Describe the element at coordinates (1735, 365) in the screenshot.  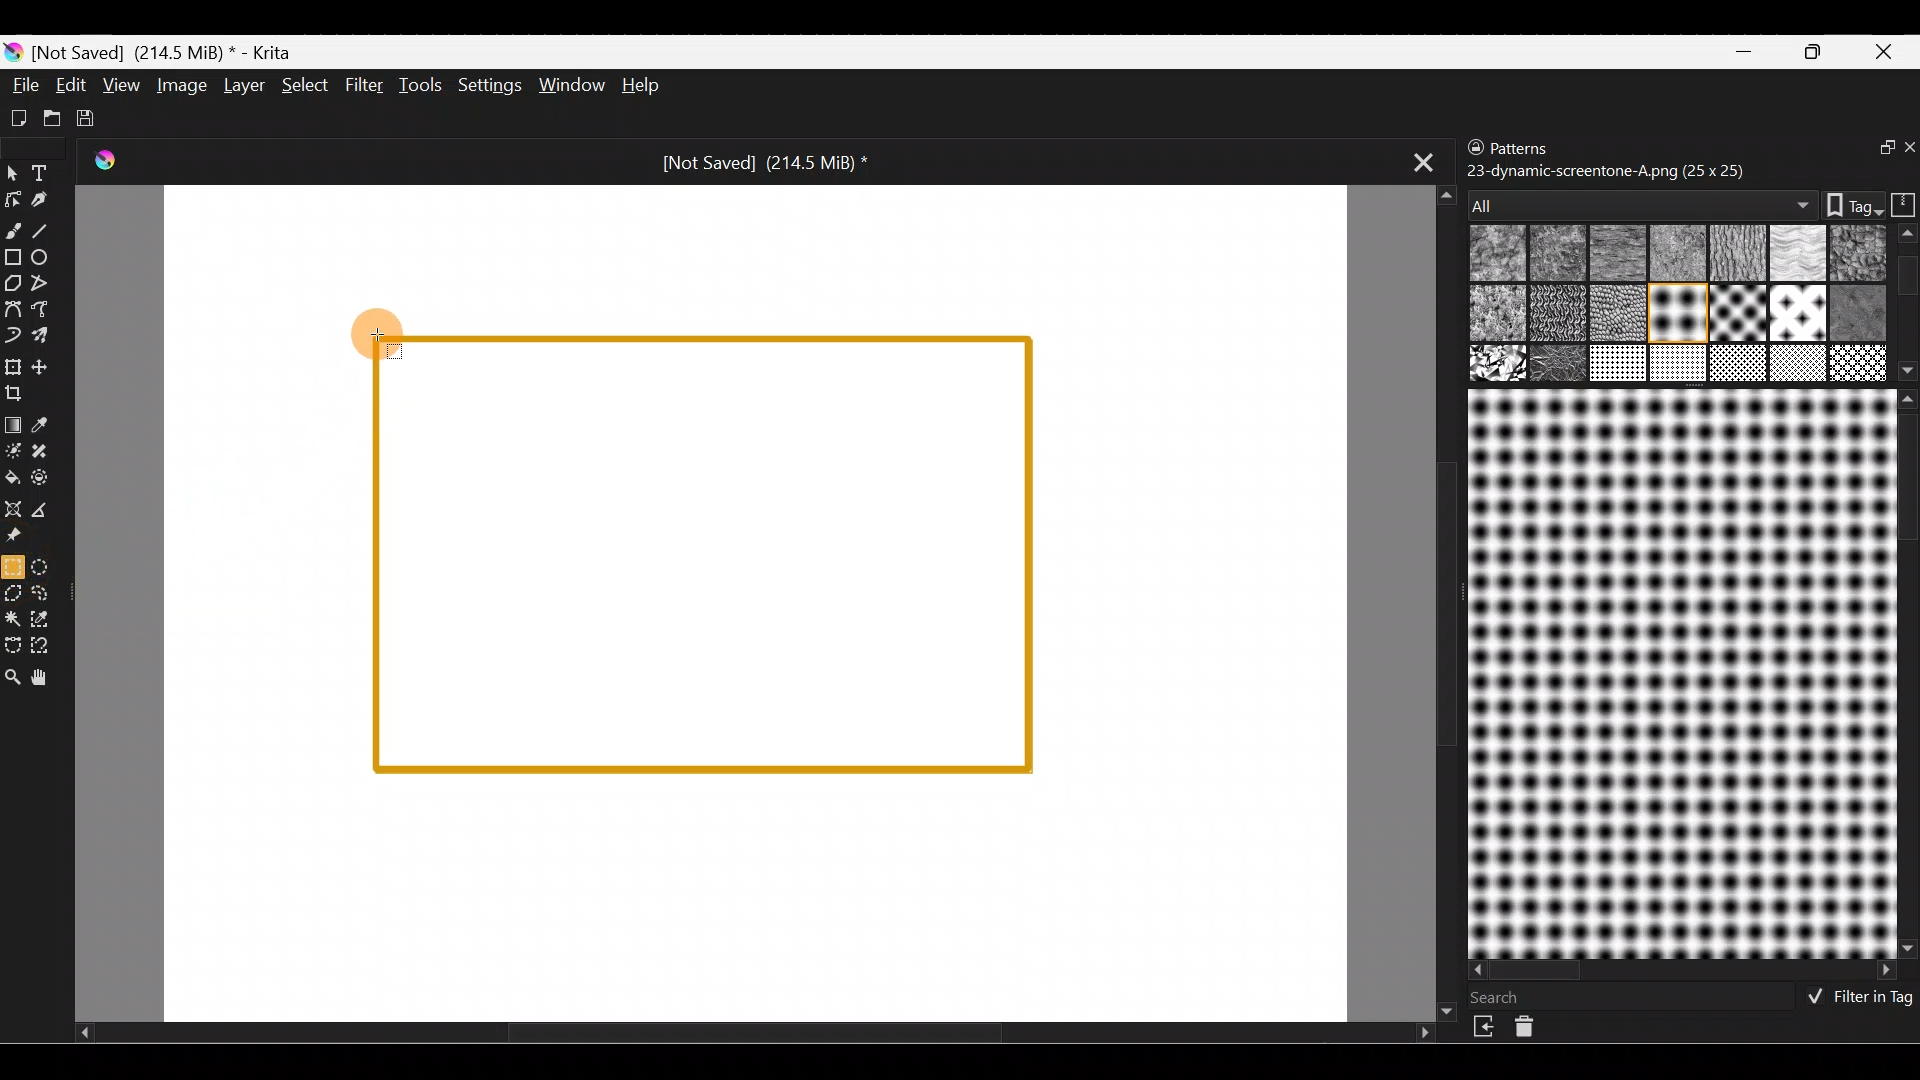
I see `18 texture_bark.png` at that location.